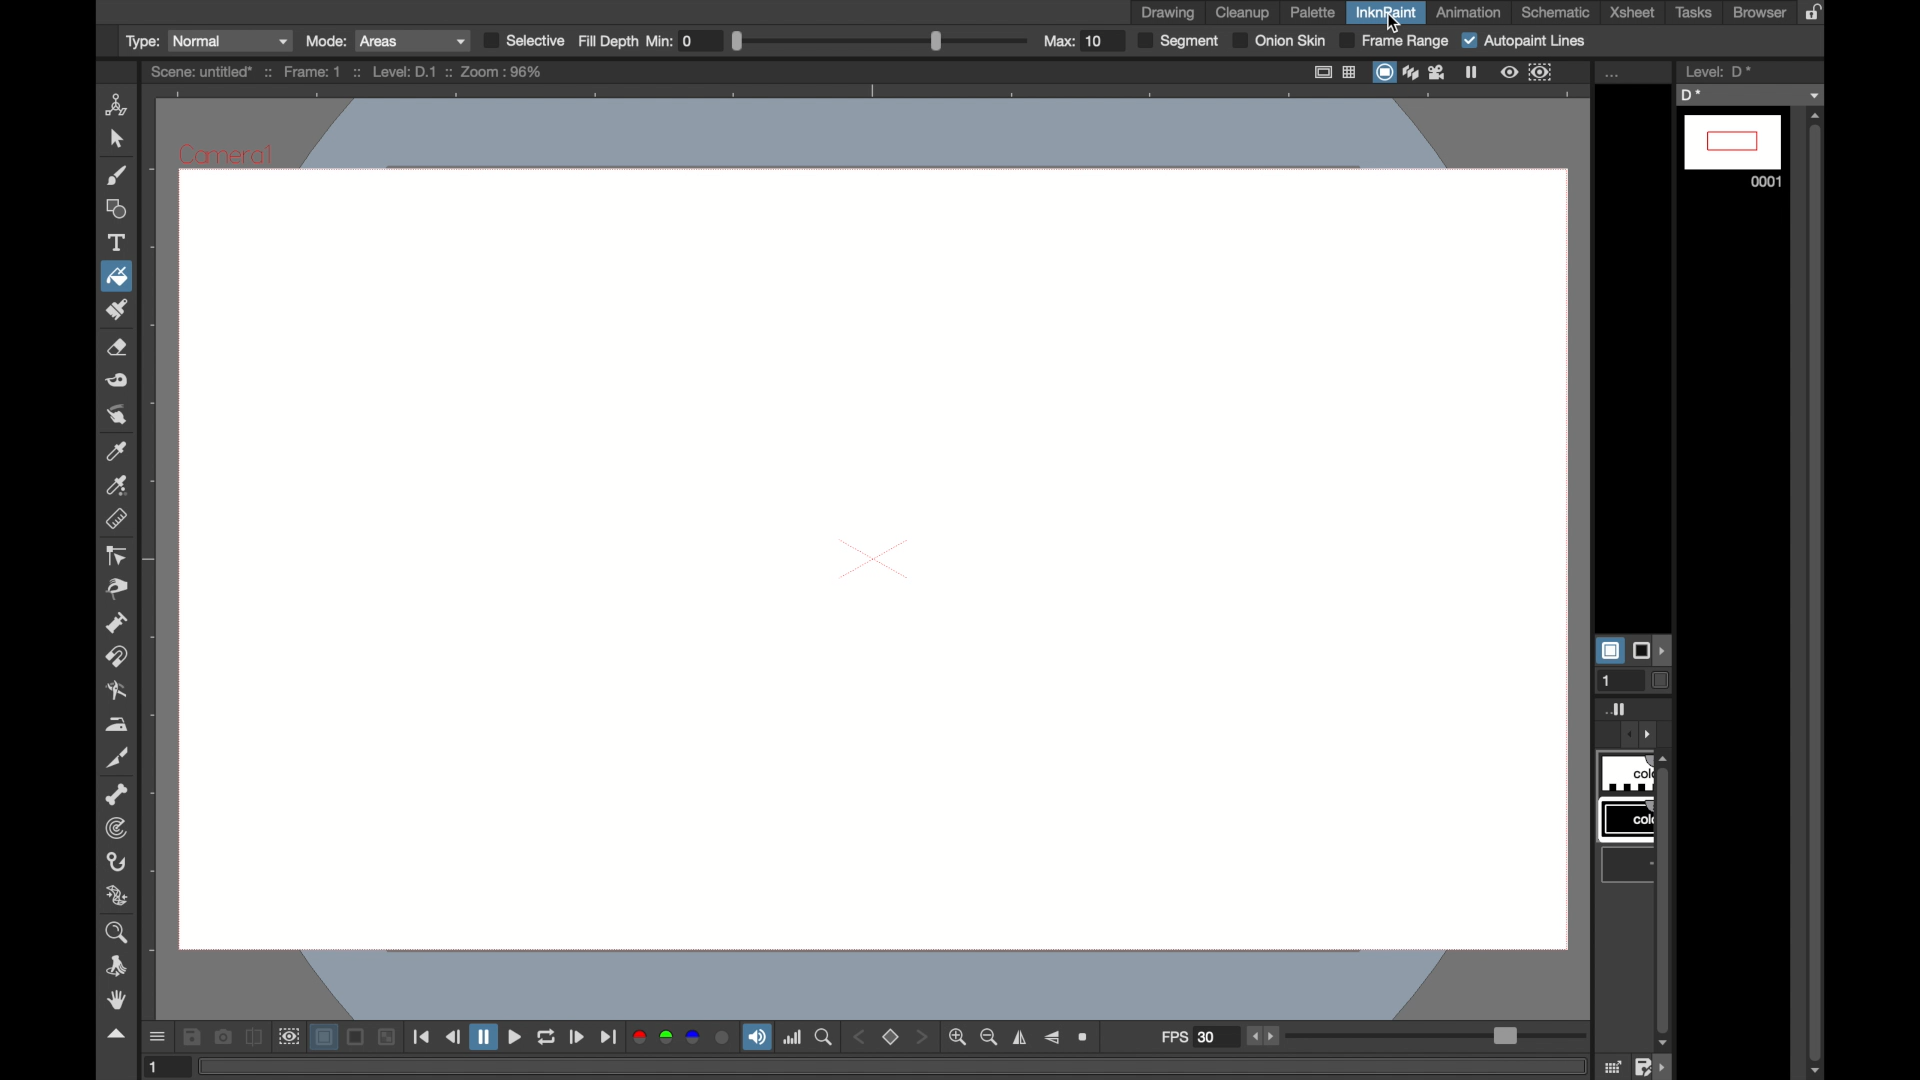 This screenshot has height=1080, width=1920. I want to click on schematic, so click(1556, 12).